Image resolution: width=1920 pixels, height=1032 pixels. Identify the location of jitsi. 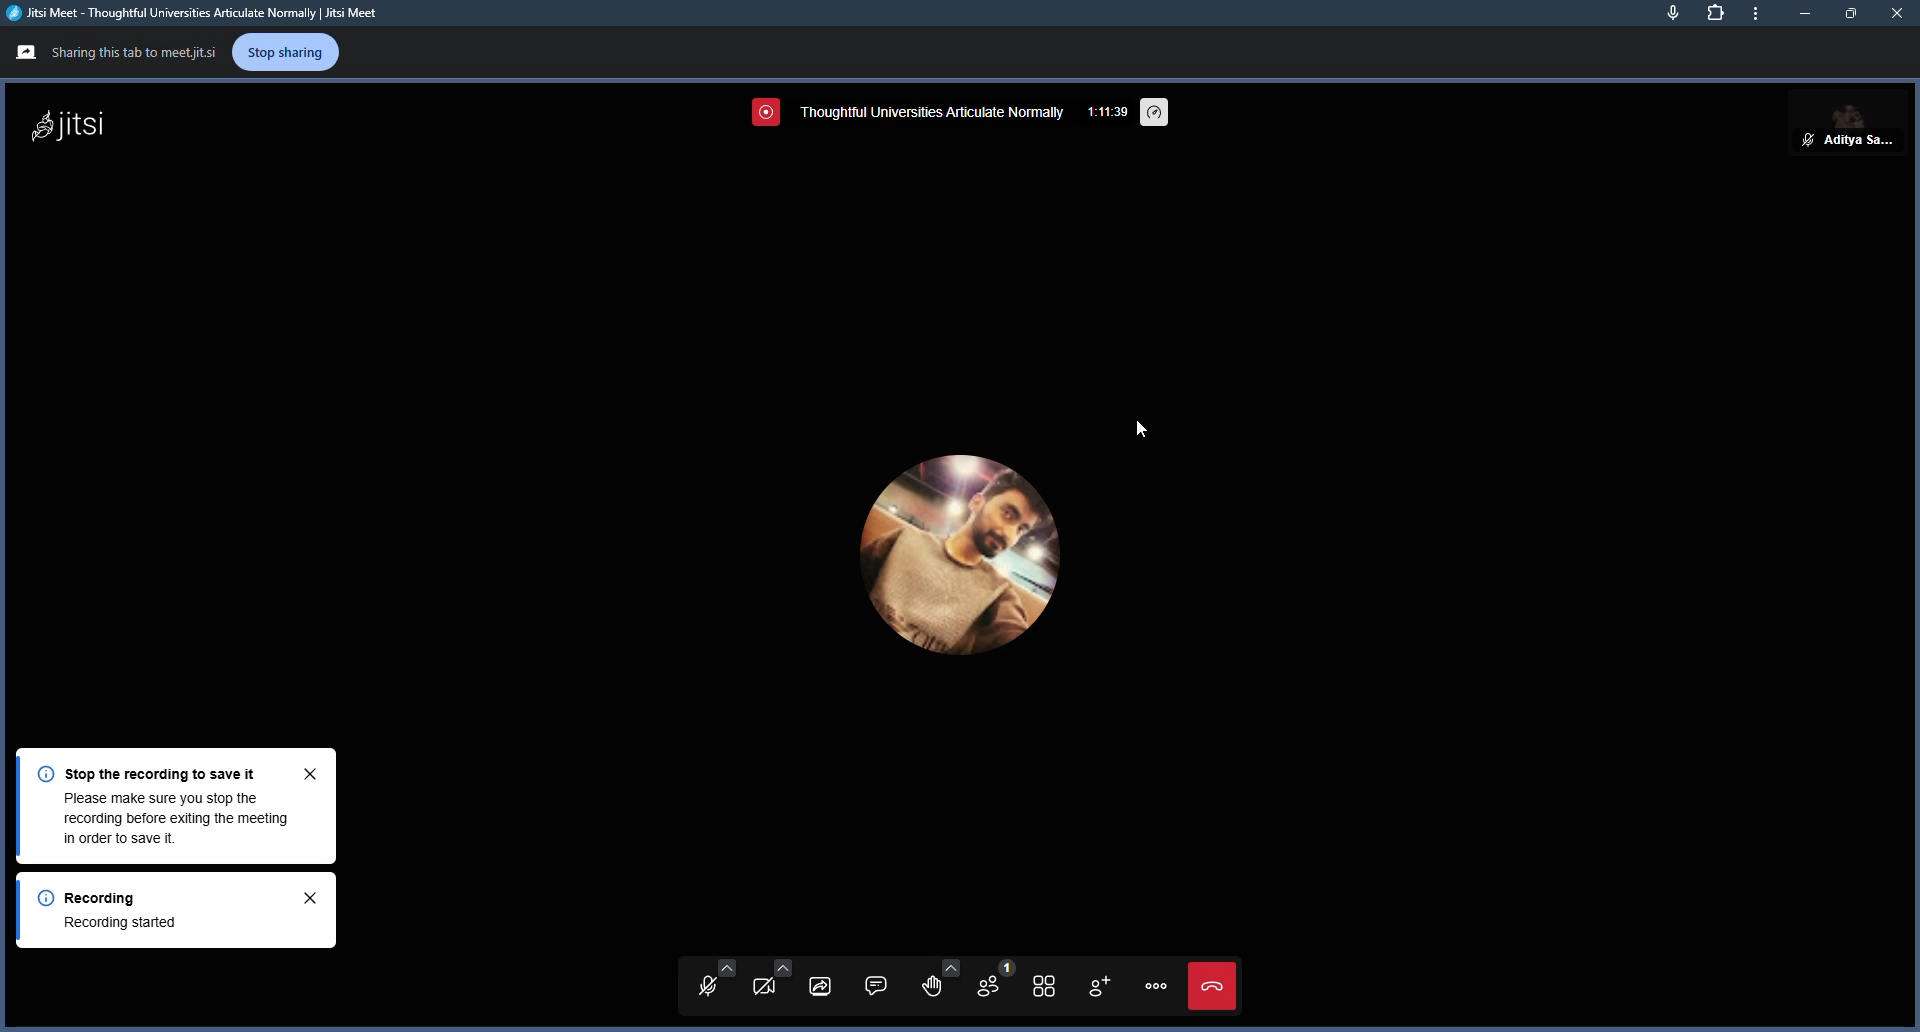
(72, 121).